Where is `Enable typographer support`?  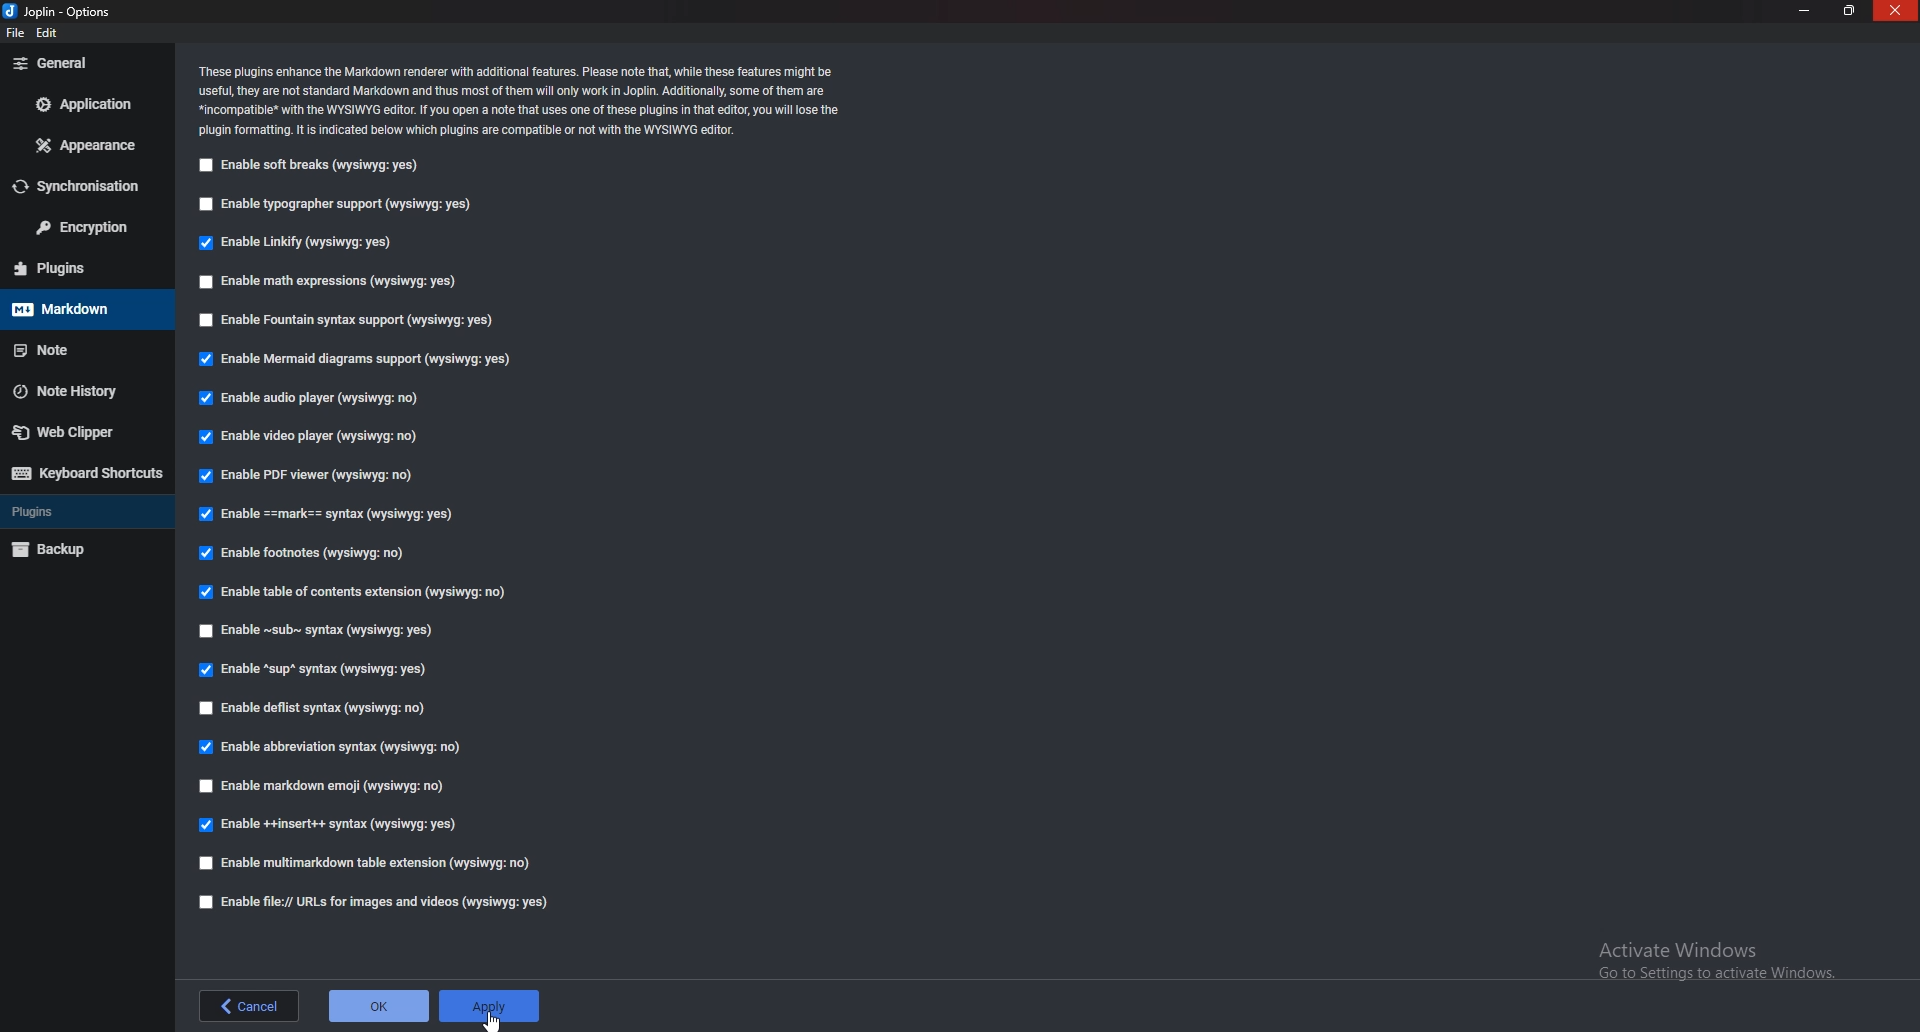
Enable typographer support is located at coordinates (342, 203).